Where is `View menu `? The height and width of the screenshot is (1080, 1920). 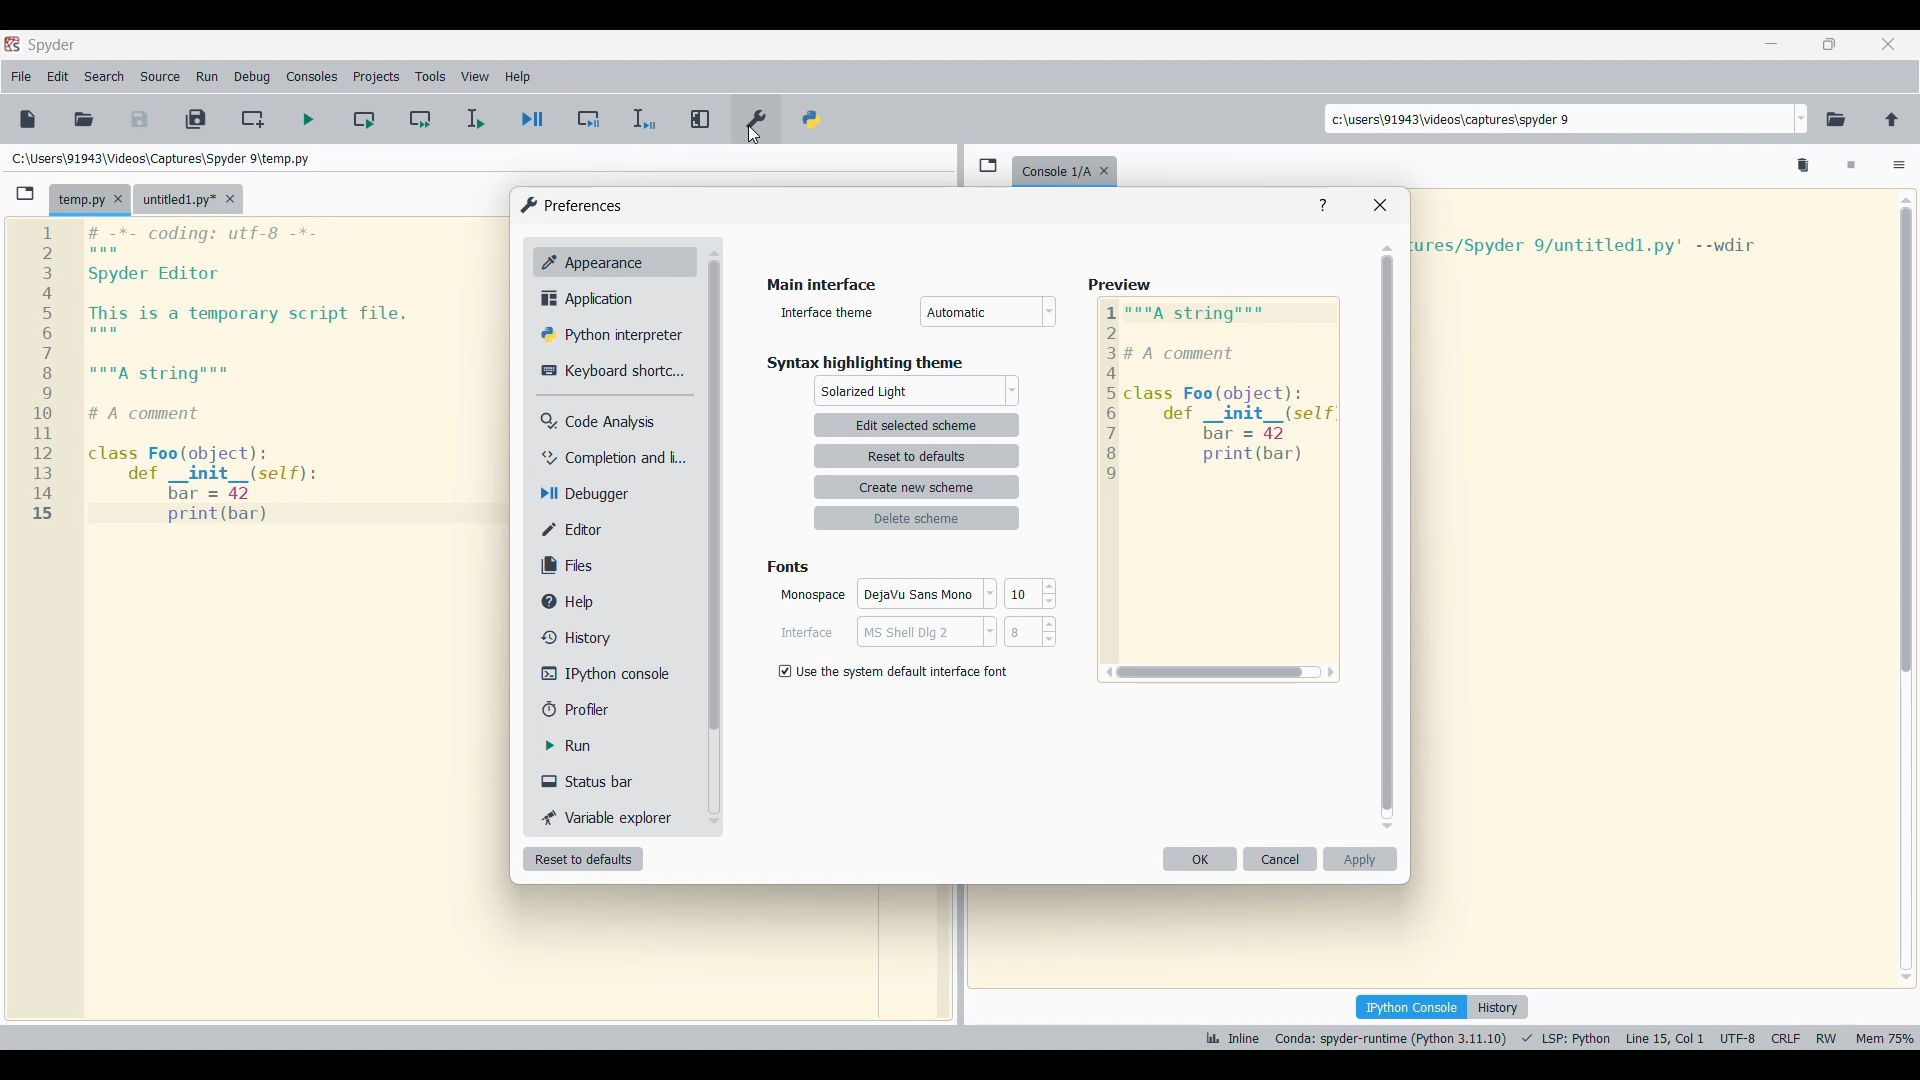 View menu  is located at coordinates (475, 77).